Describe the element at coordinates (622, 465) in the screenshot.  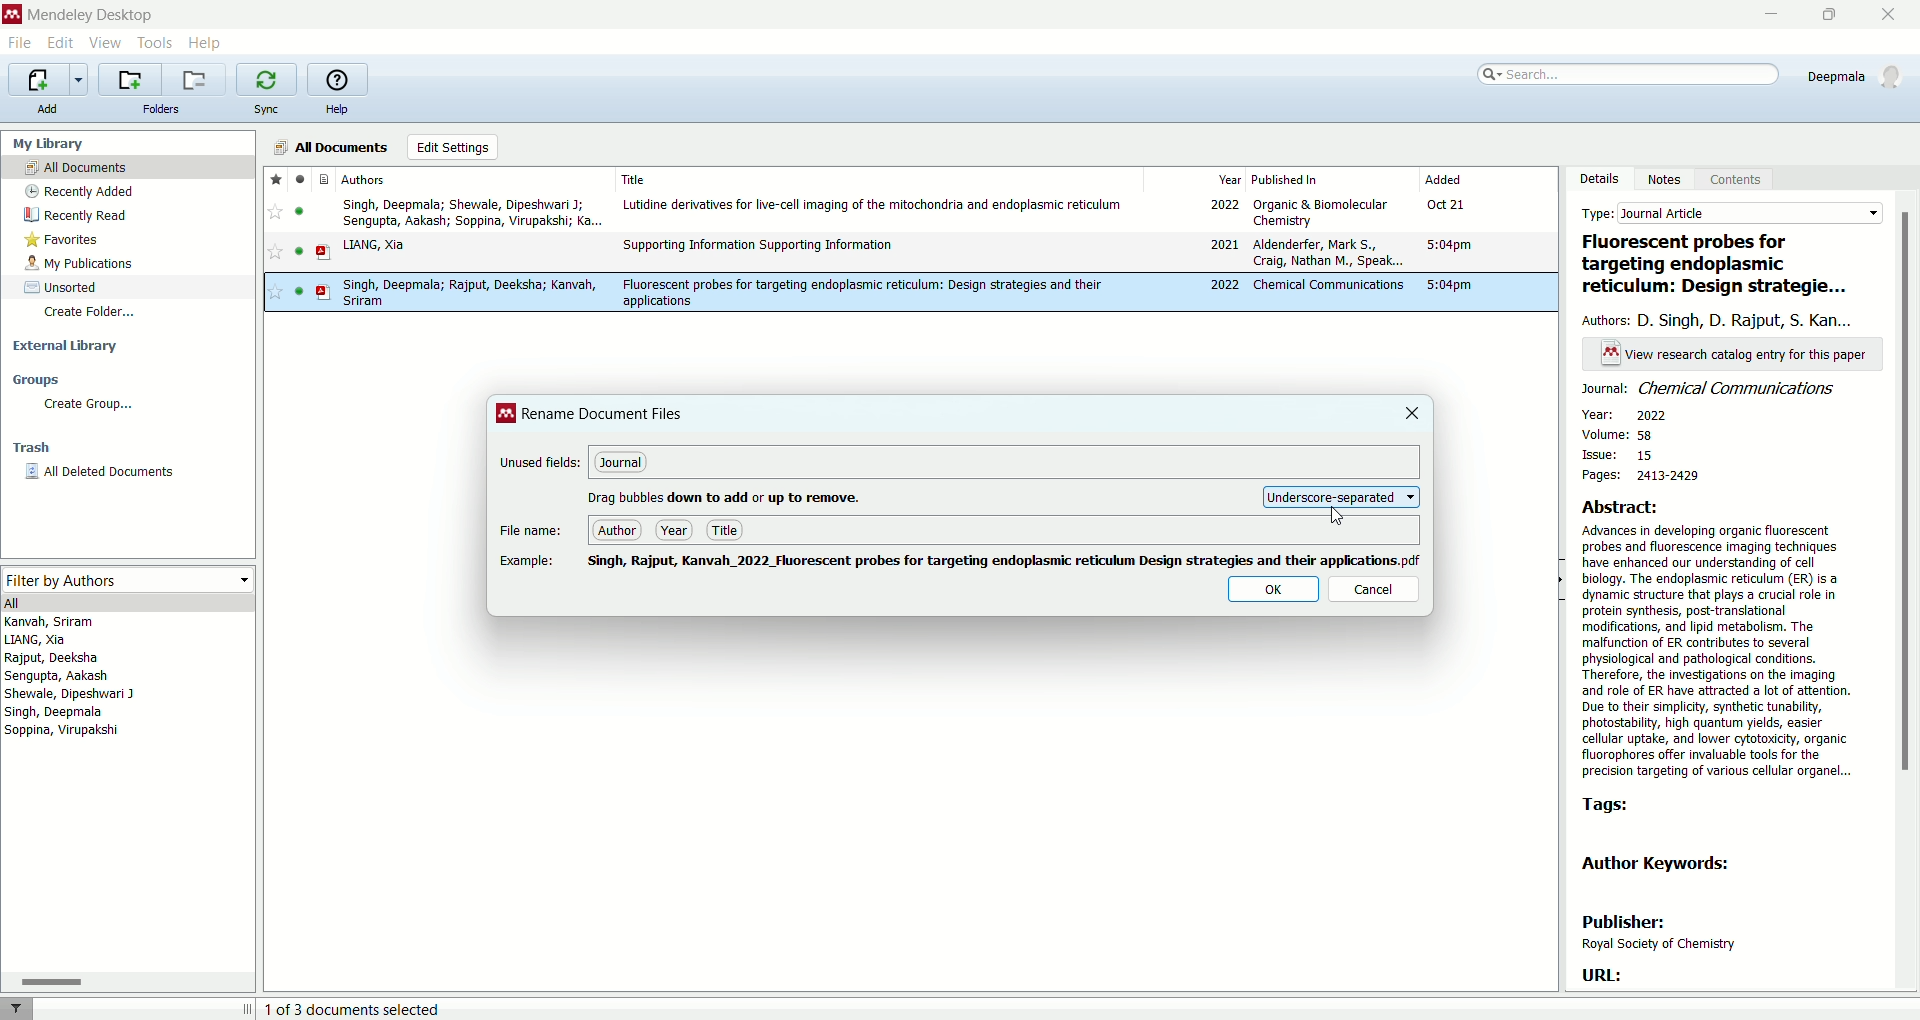
I see `journal` at that location.